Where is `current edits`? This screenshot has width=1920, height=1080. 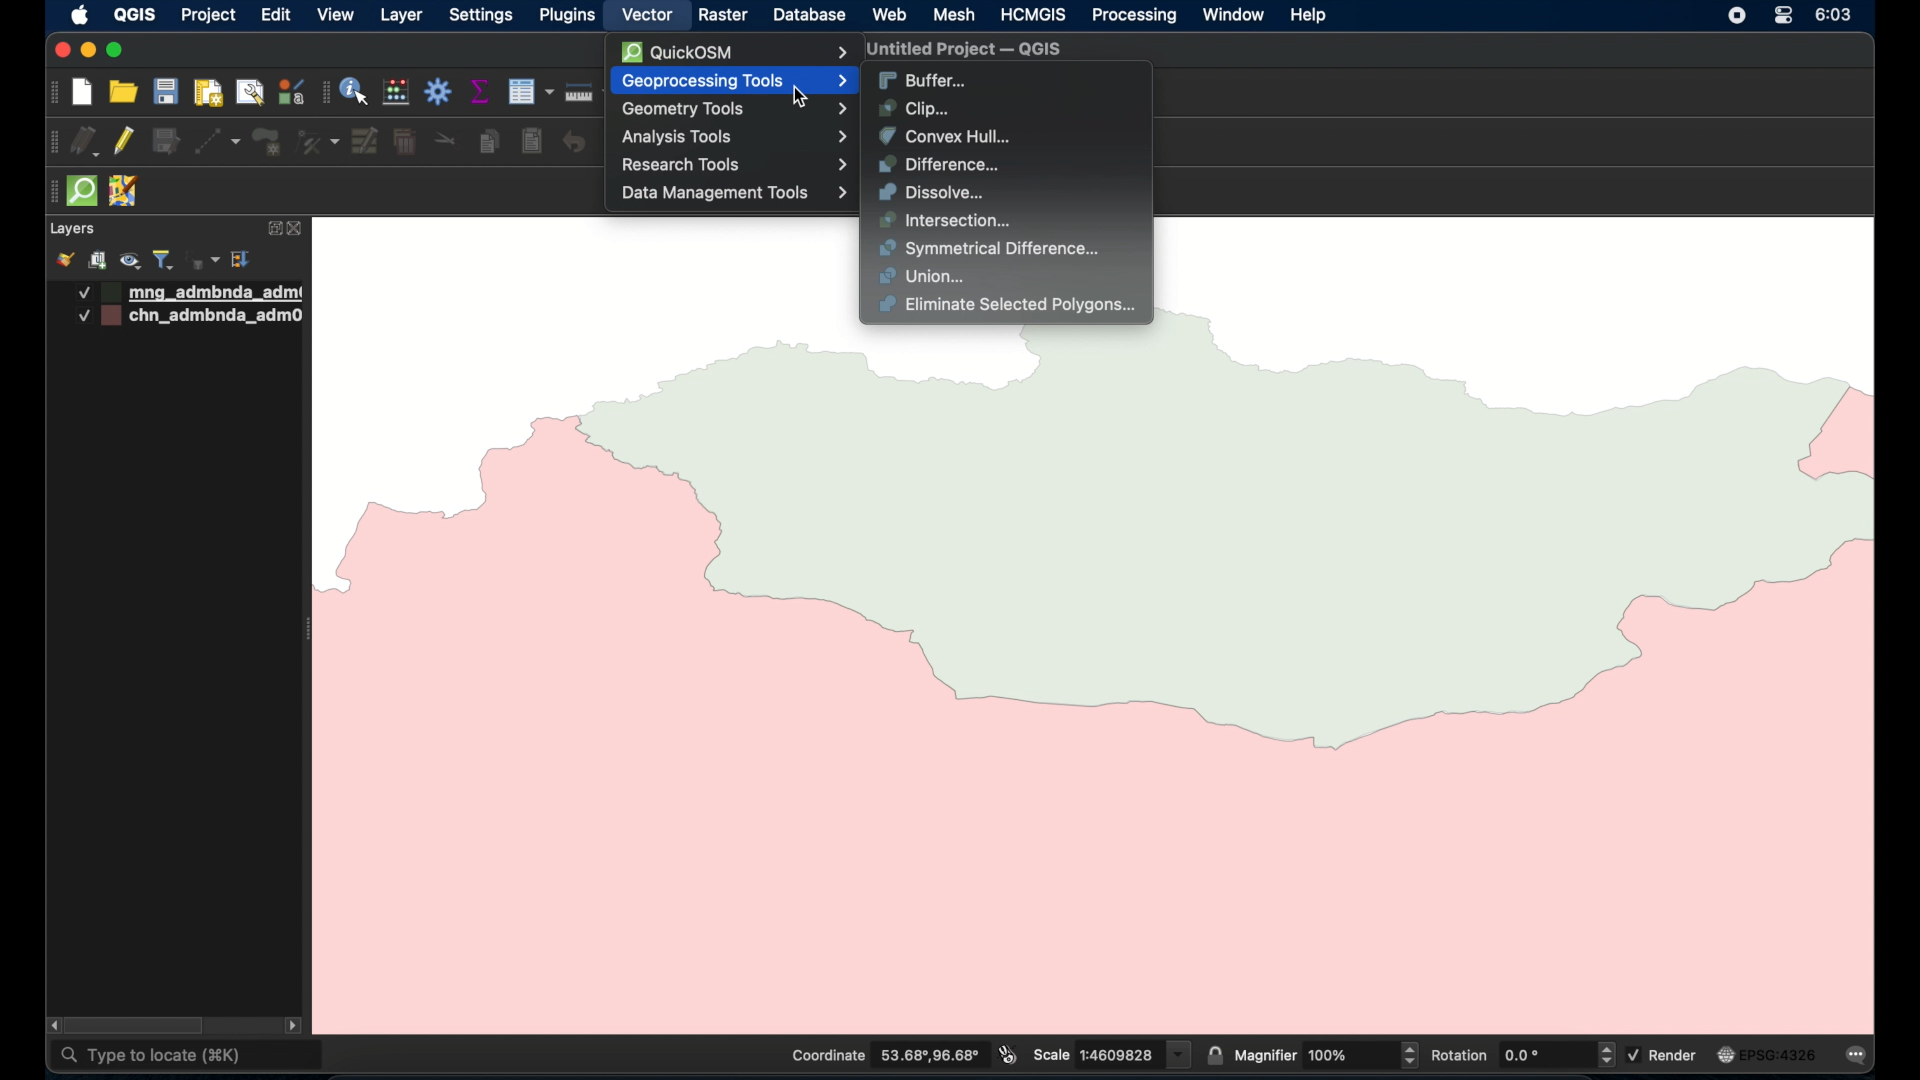 current edits is located at coordinates (86, 142).